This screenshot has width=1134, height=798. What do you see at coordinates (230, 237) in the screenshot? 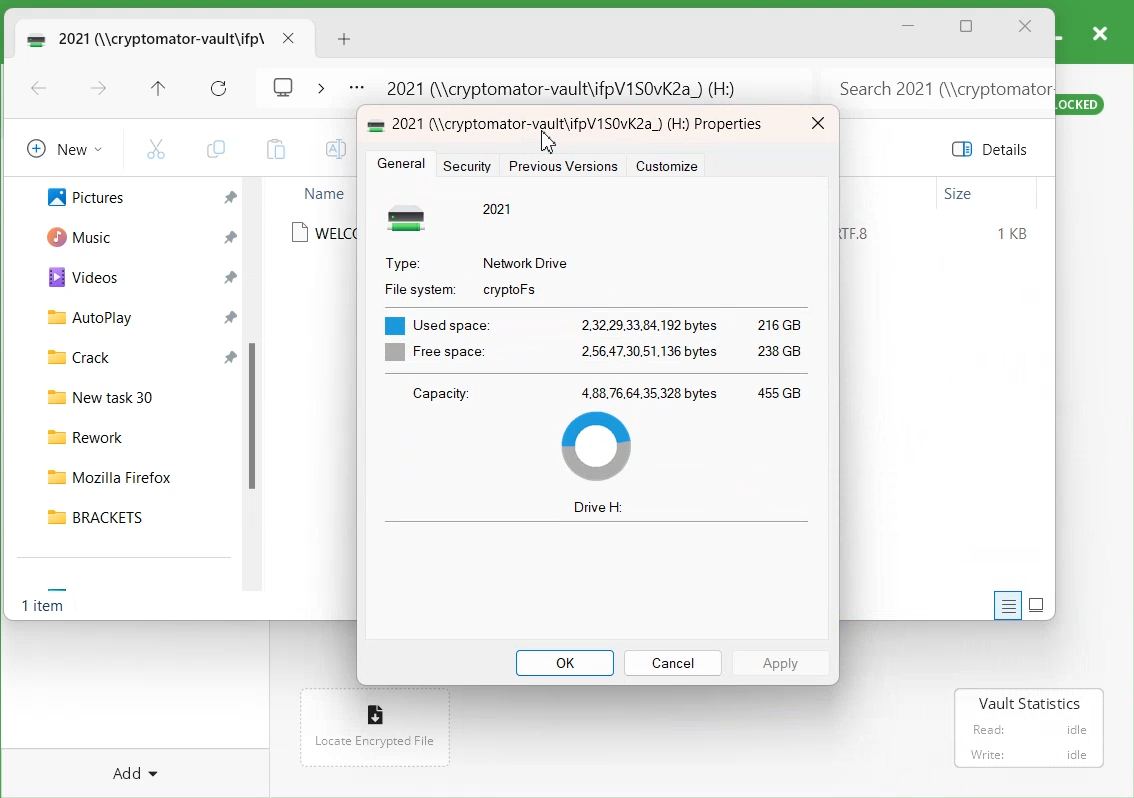
I see `Pin a file` at bounding box center [230, 237].